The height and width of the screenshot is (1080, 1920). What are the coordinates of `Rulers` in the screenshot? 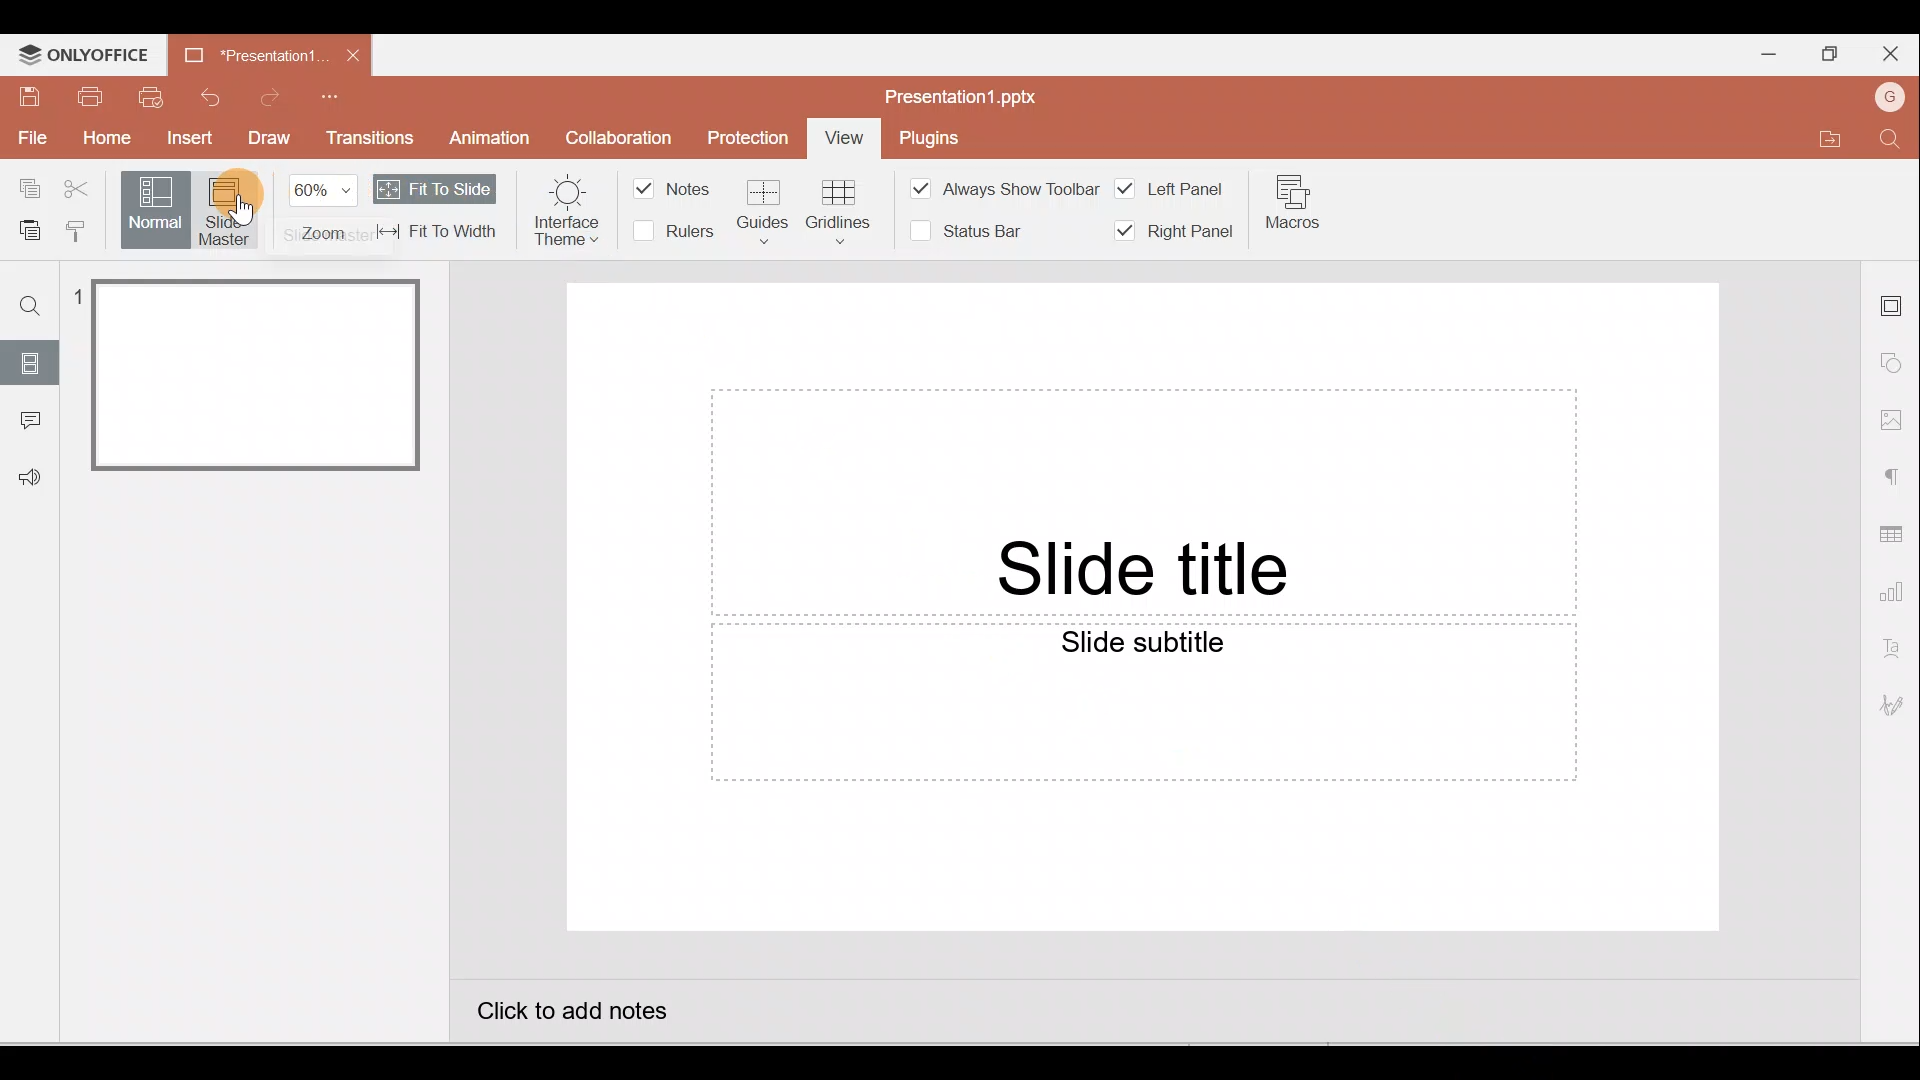 It's located at (677, 232).